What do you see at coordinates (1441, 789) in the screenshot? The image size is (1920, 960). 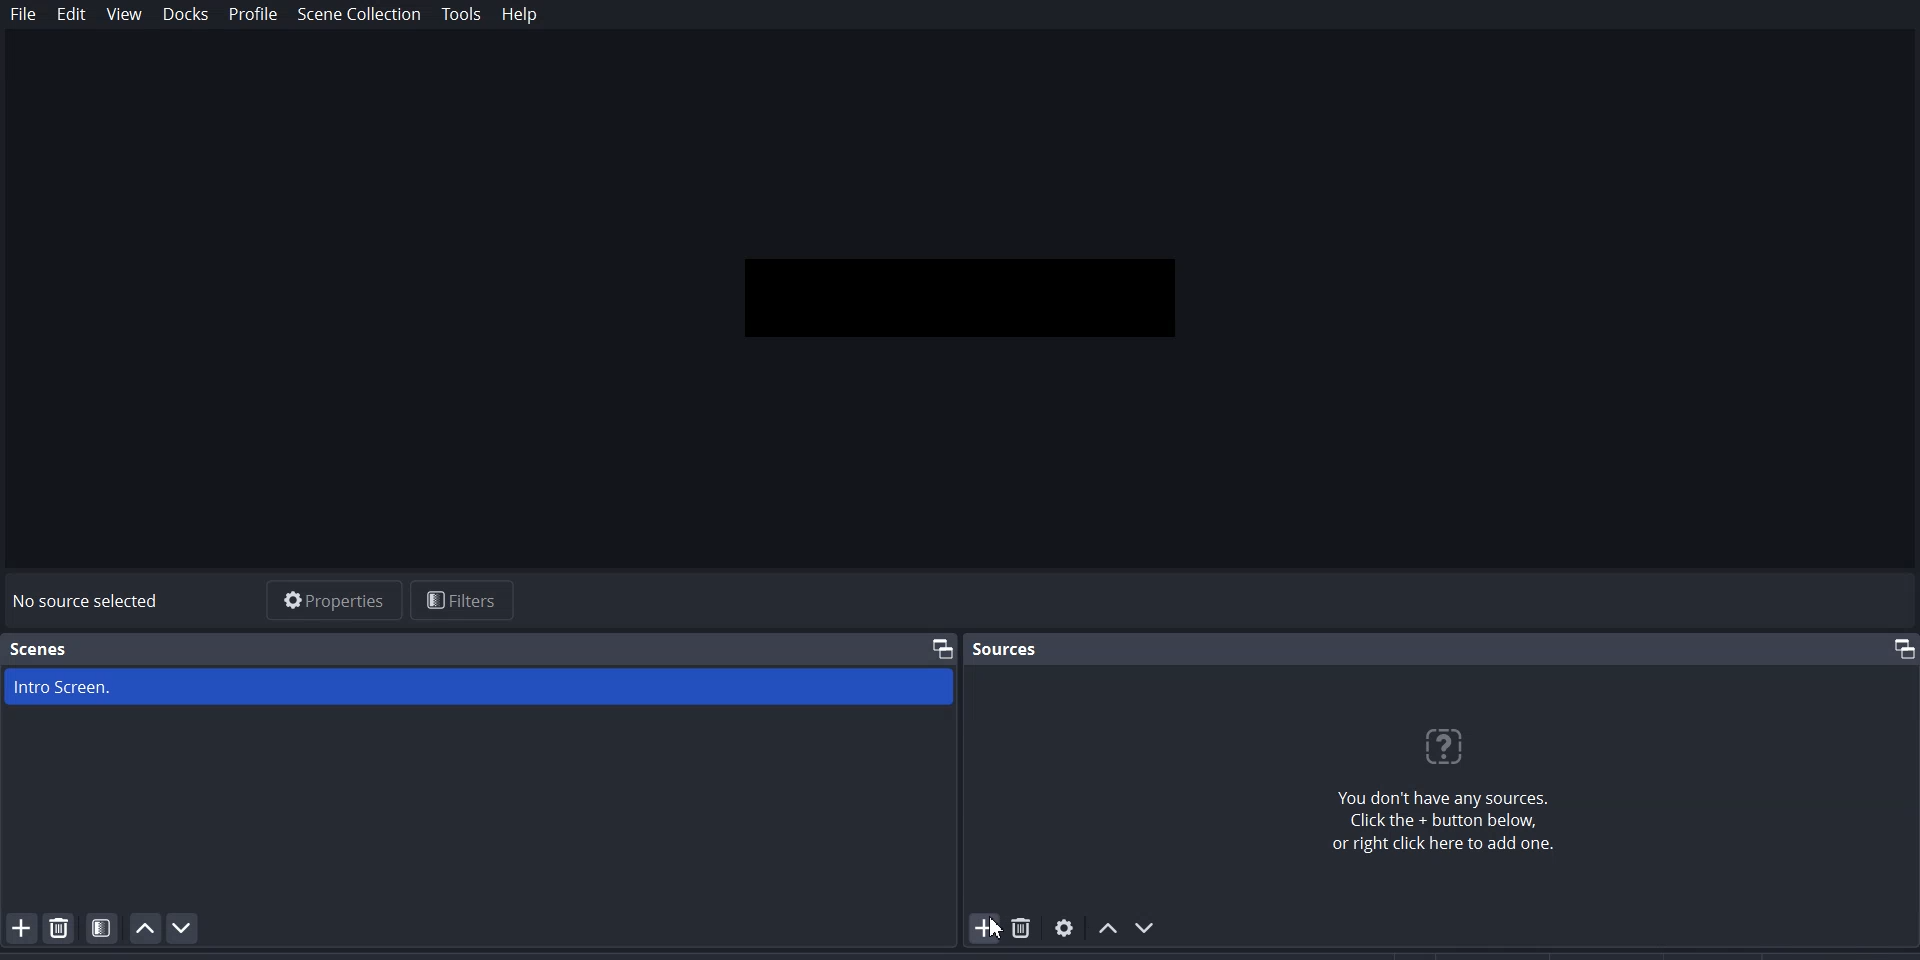 I see `You don't have any sources. Click the + button below, or right click here to add one.` at bounding box center [1441, 789].